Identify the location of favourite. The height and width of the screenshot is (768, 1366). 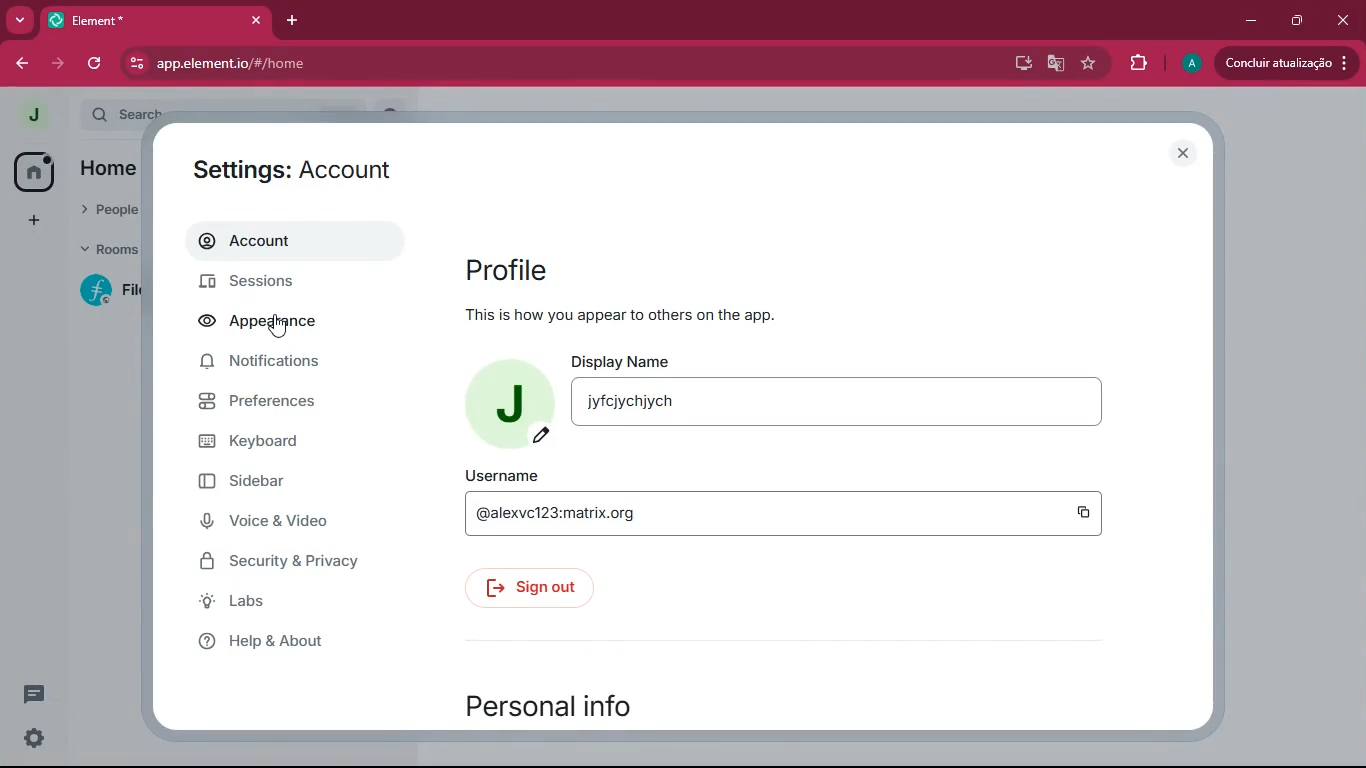
(1091, 61).